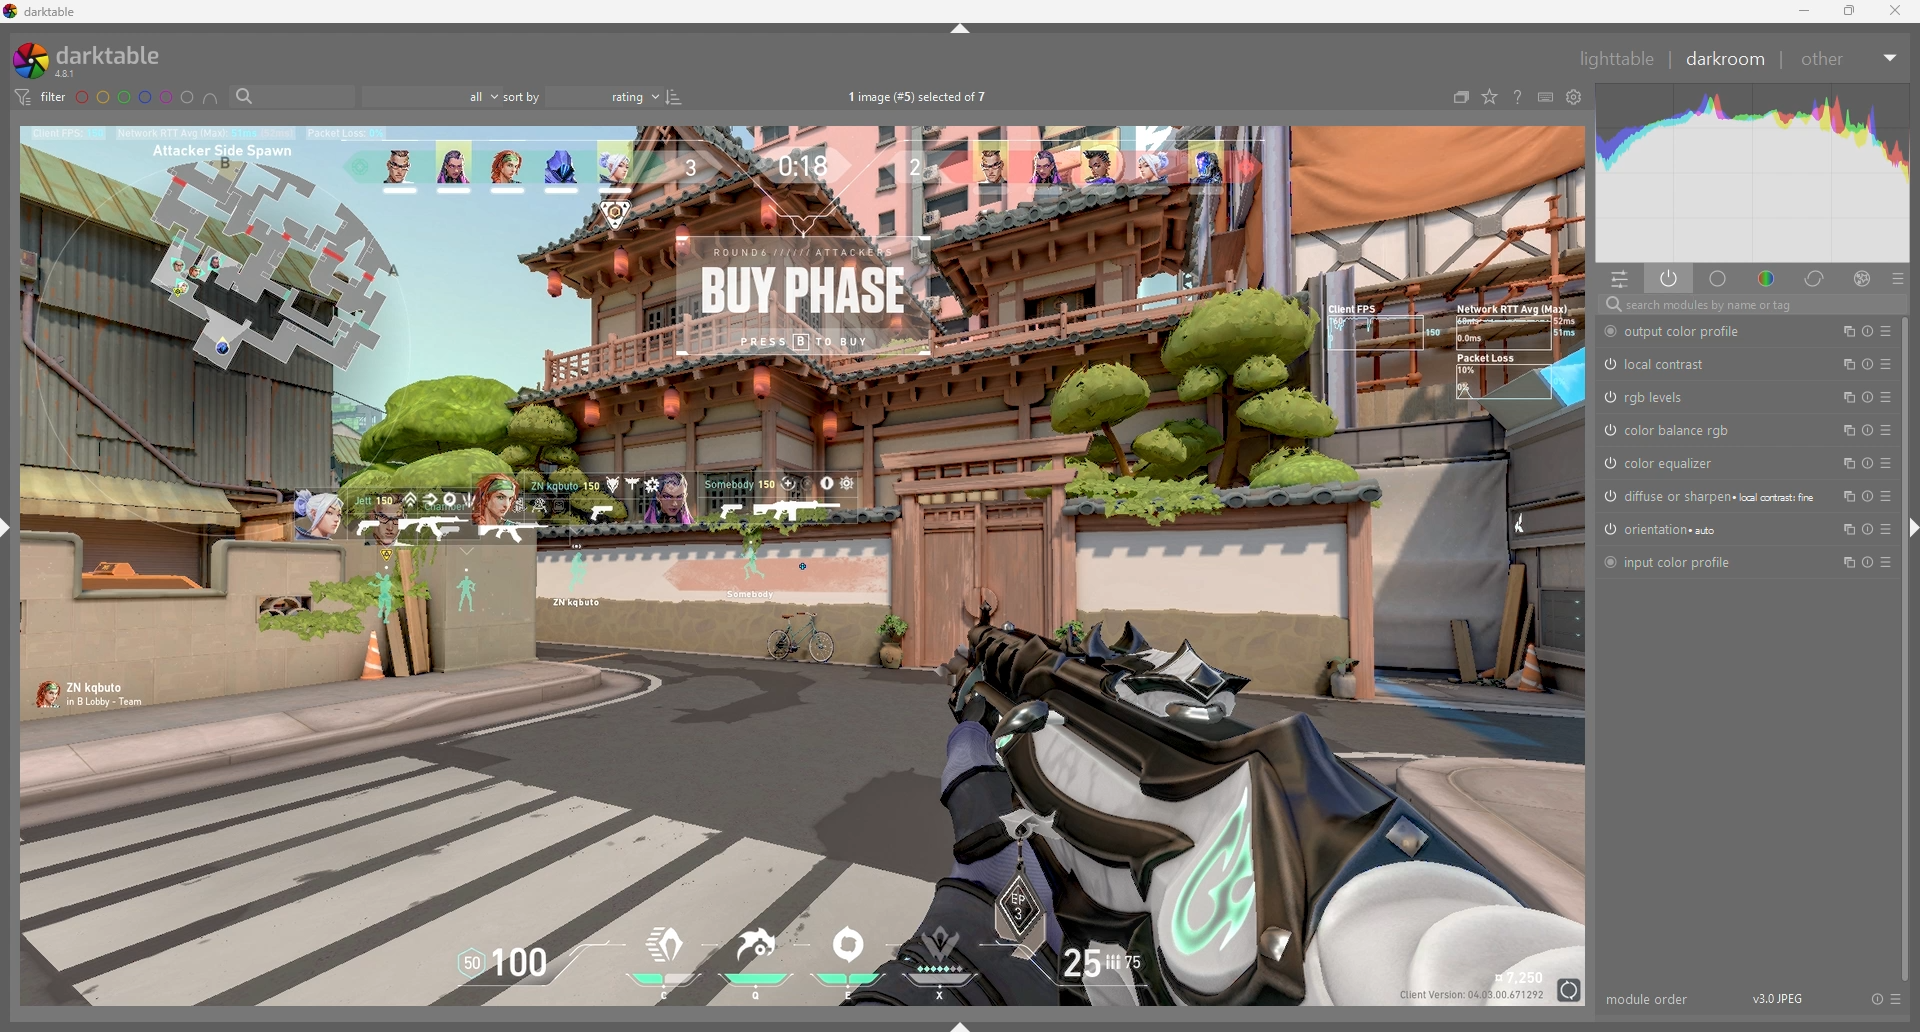  Describe the element at coordinates (1897, 999) in the screenshot. I see `presets` at that location.